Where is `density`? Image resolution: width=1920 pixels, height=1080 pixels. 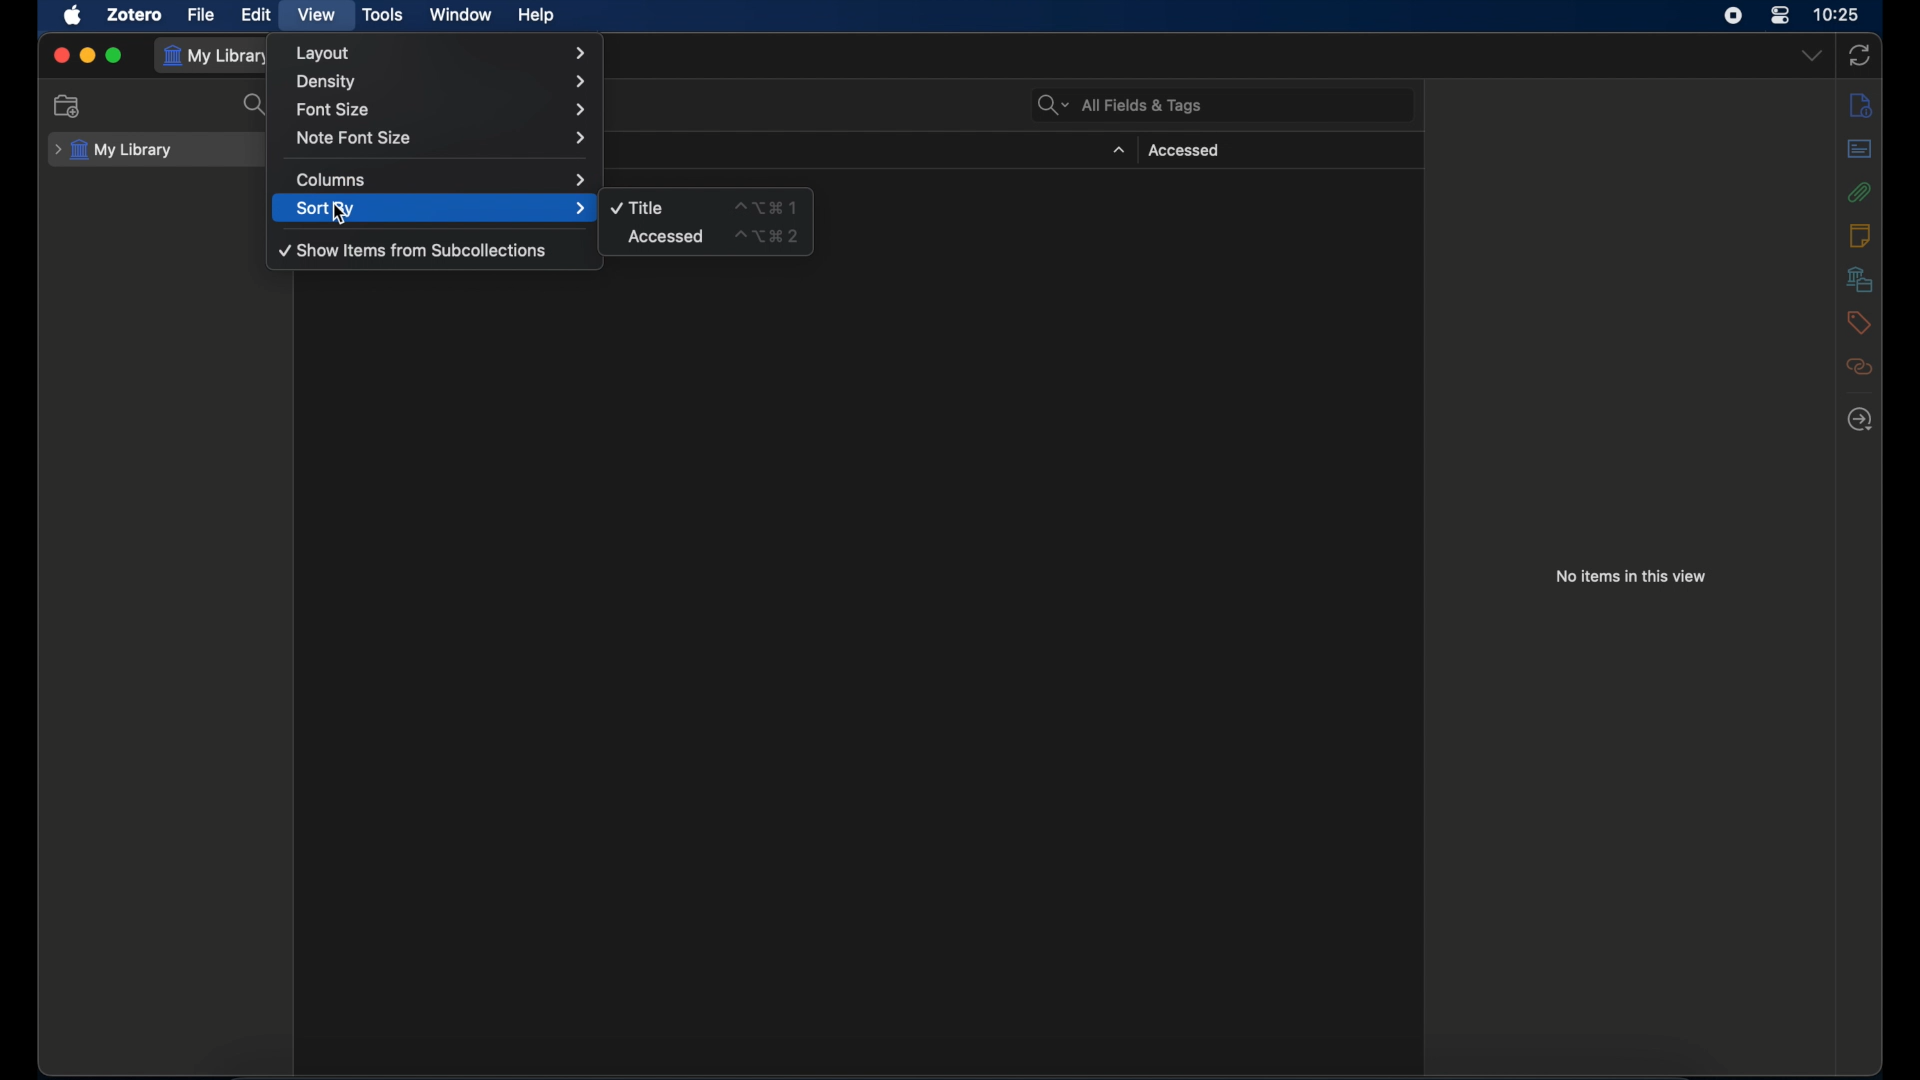 density is located at coordinates (444, 81).